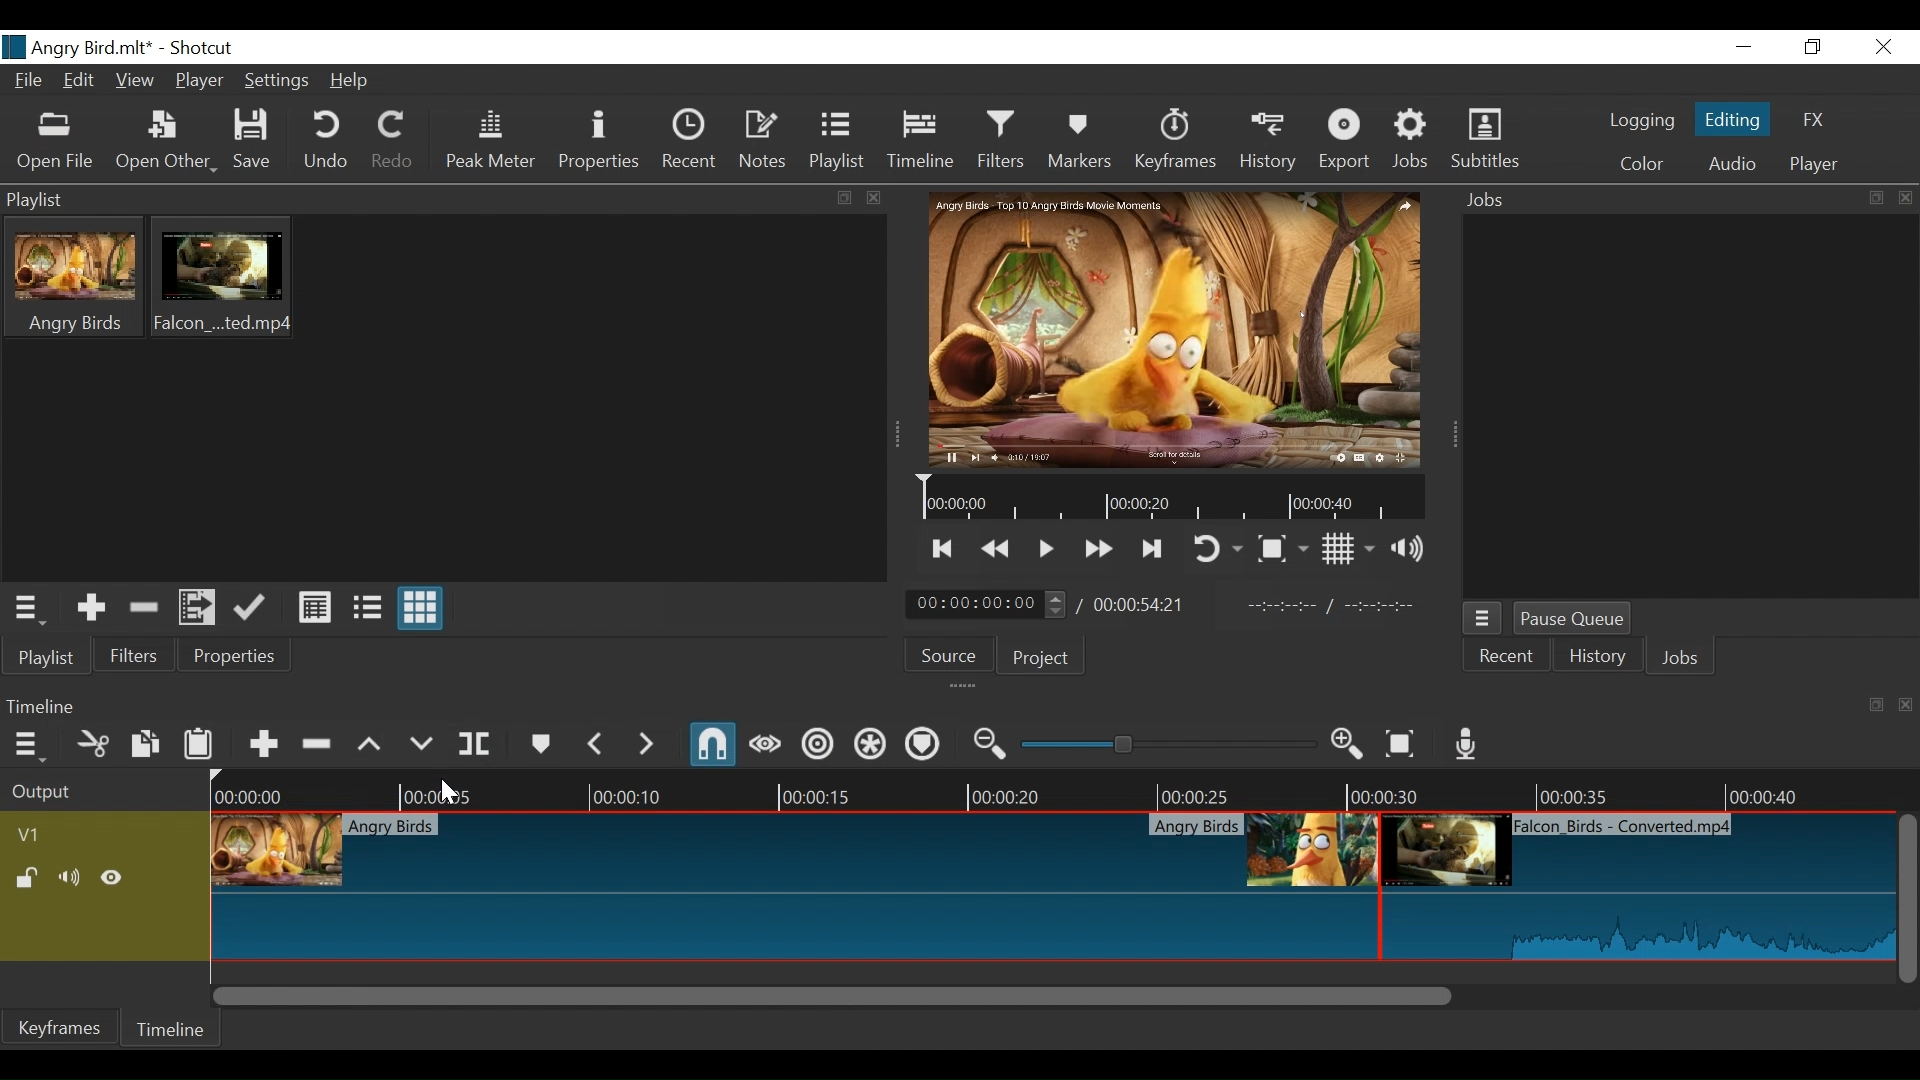 The image size is (1920, 1080). Describe the element at coordinates (601, 141) in the screenshot. I see `Properties` at that location.